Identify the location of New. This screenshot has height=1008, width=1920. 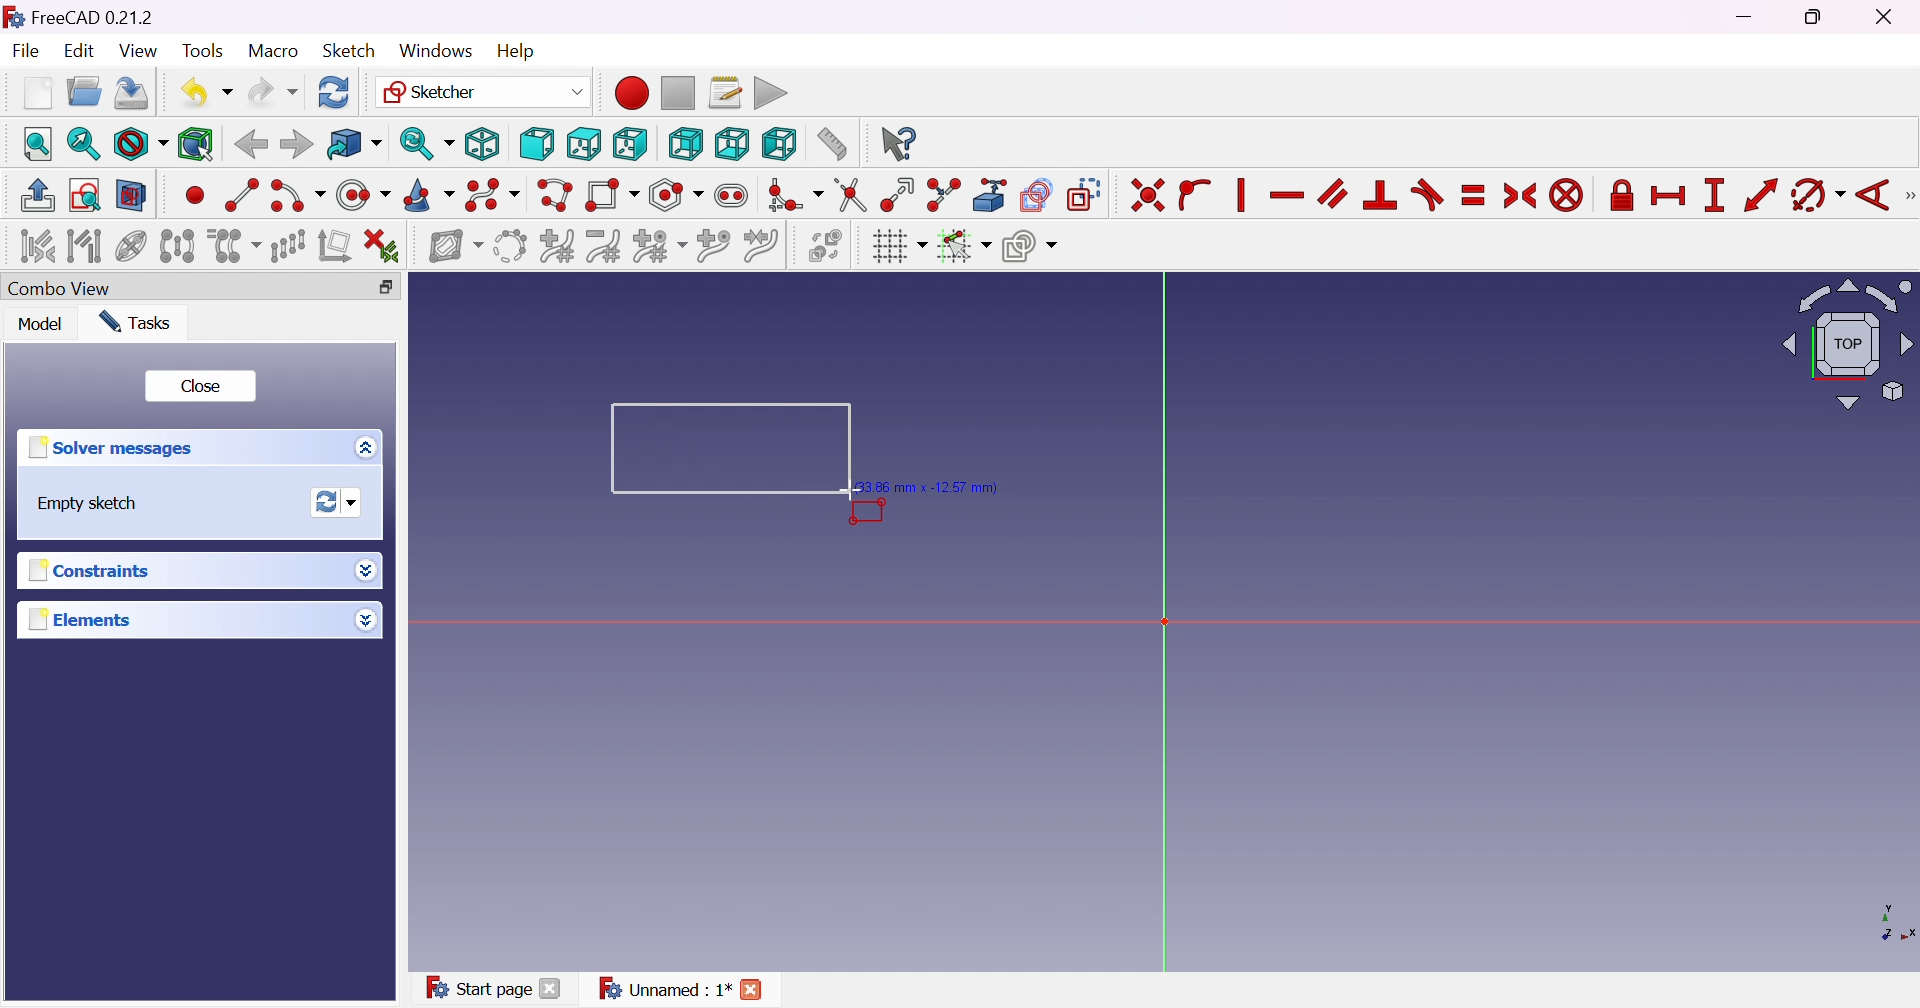
(38, 92).